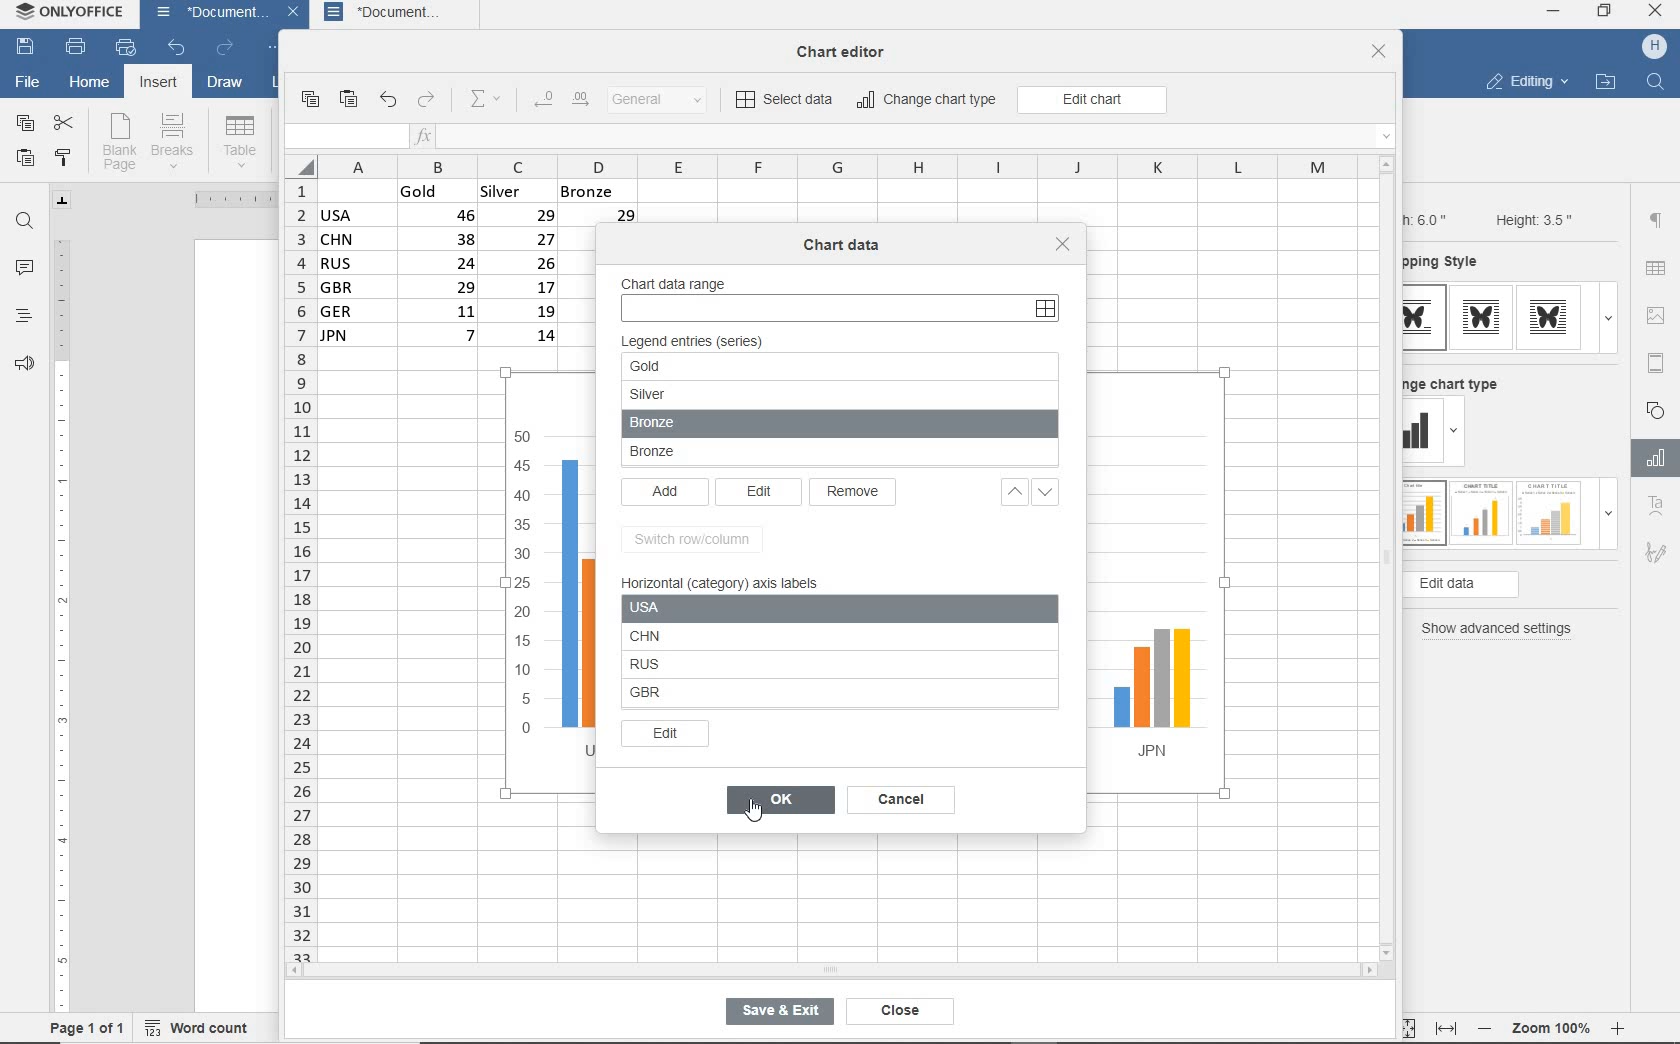 This screenshot has width=1680, height=1044. I want to click on change type, so click(1423, 432).